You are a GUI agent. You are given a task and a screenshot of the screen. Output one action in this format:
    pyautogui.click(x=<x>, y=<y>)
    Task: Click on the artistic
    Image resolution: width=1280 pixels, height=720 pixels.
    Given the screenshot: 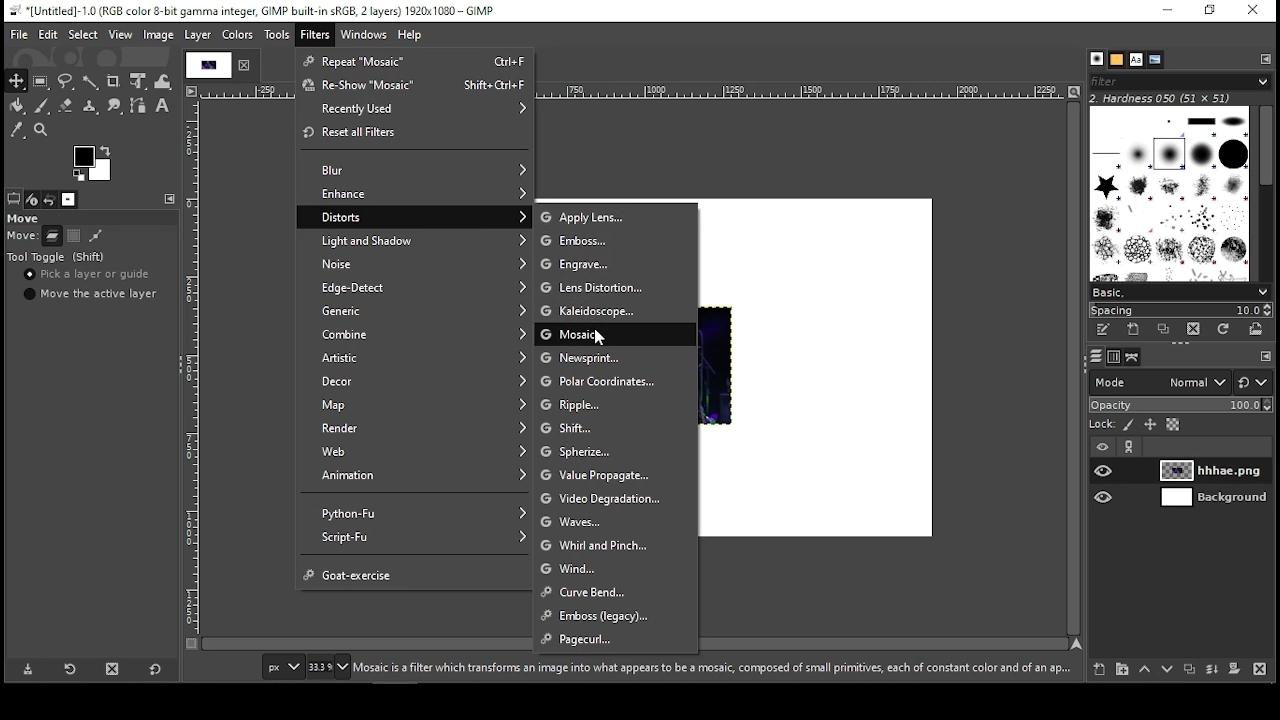 What is the action you would take?
    pyautogui.click(x=416, y=357)
    